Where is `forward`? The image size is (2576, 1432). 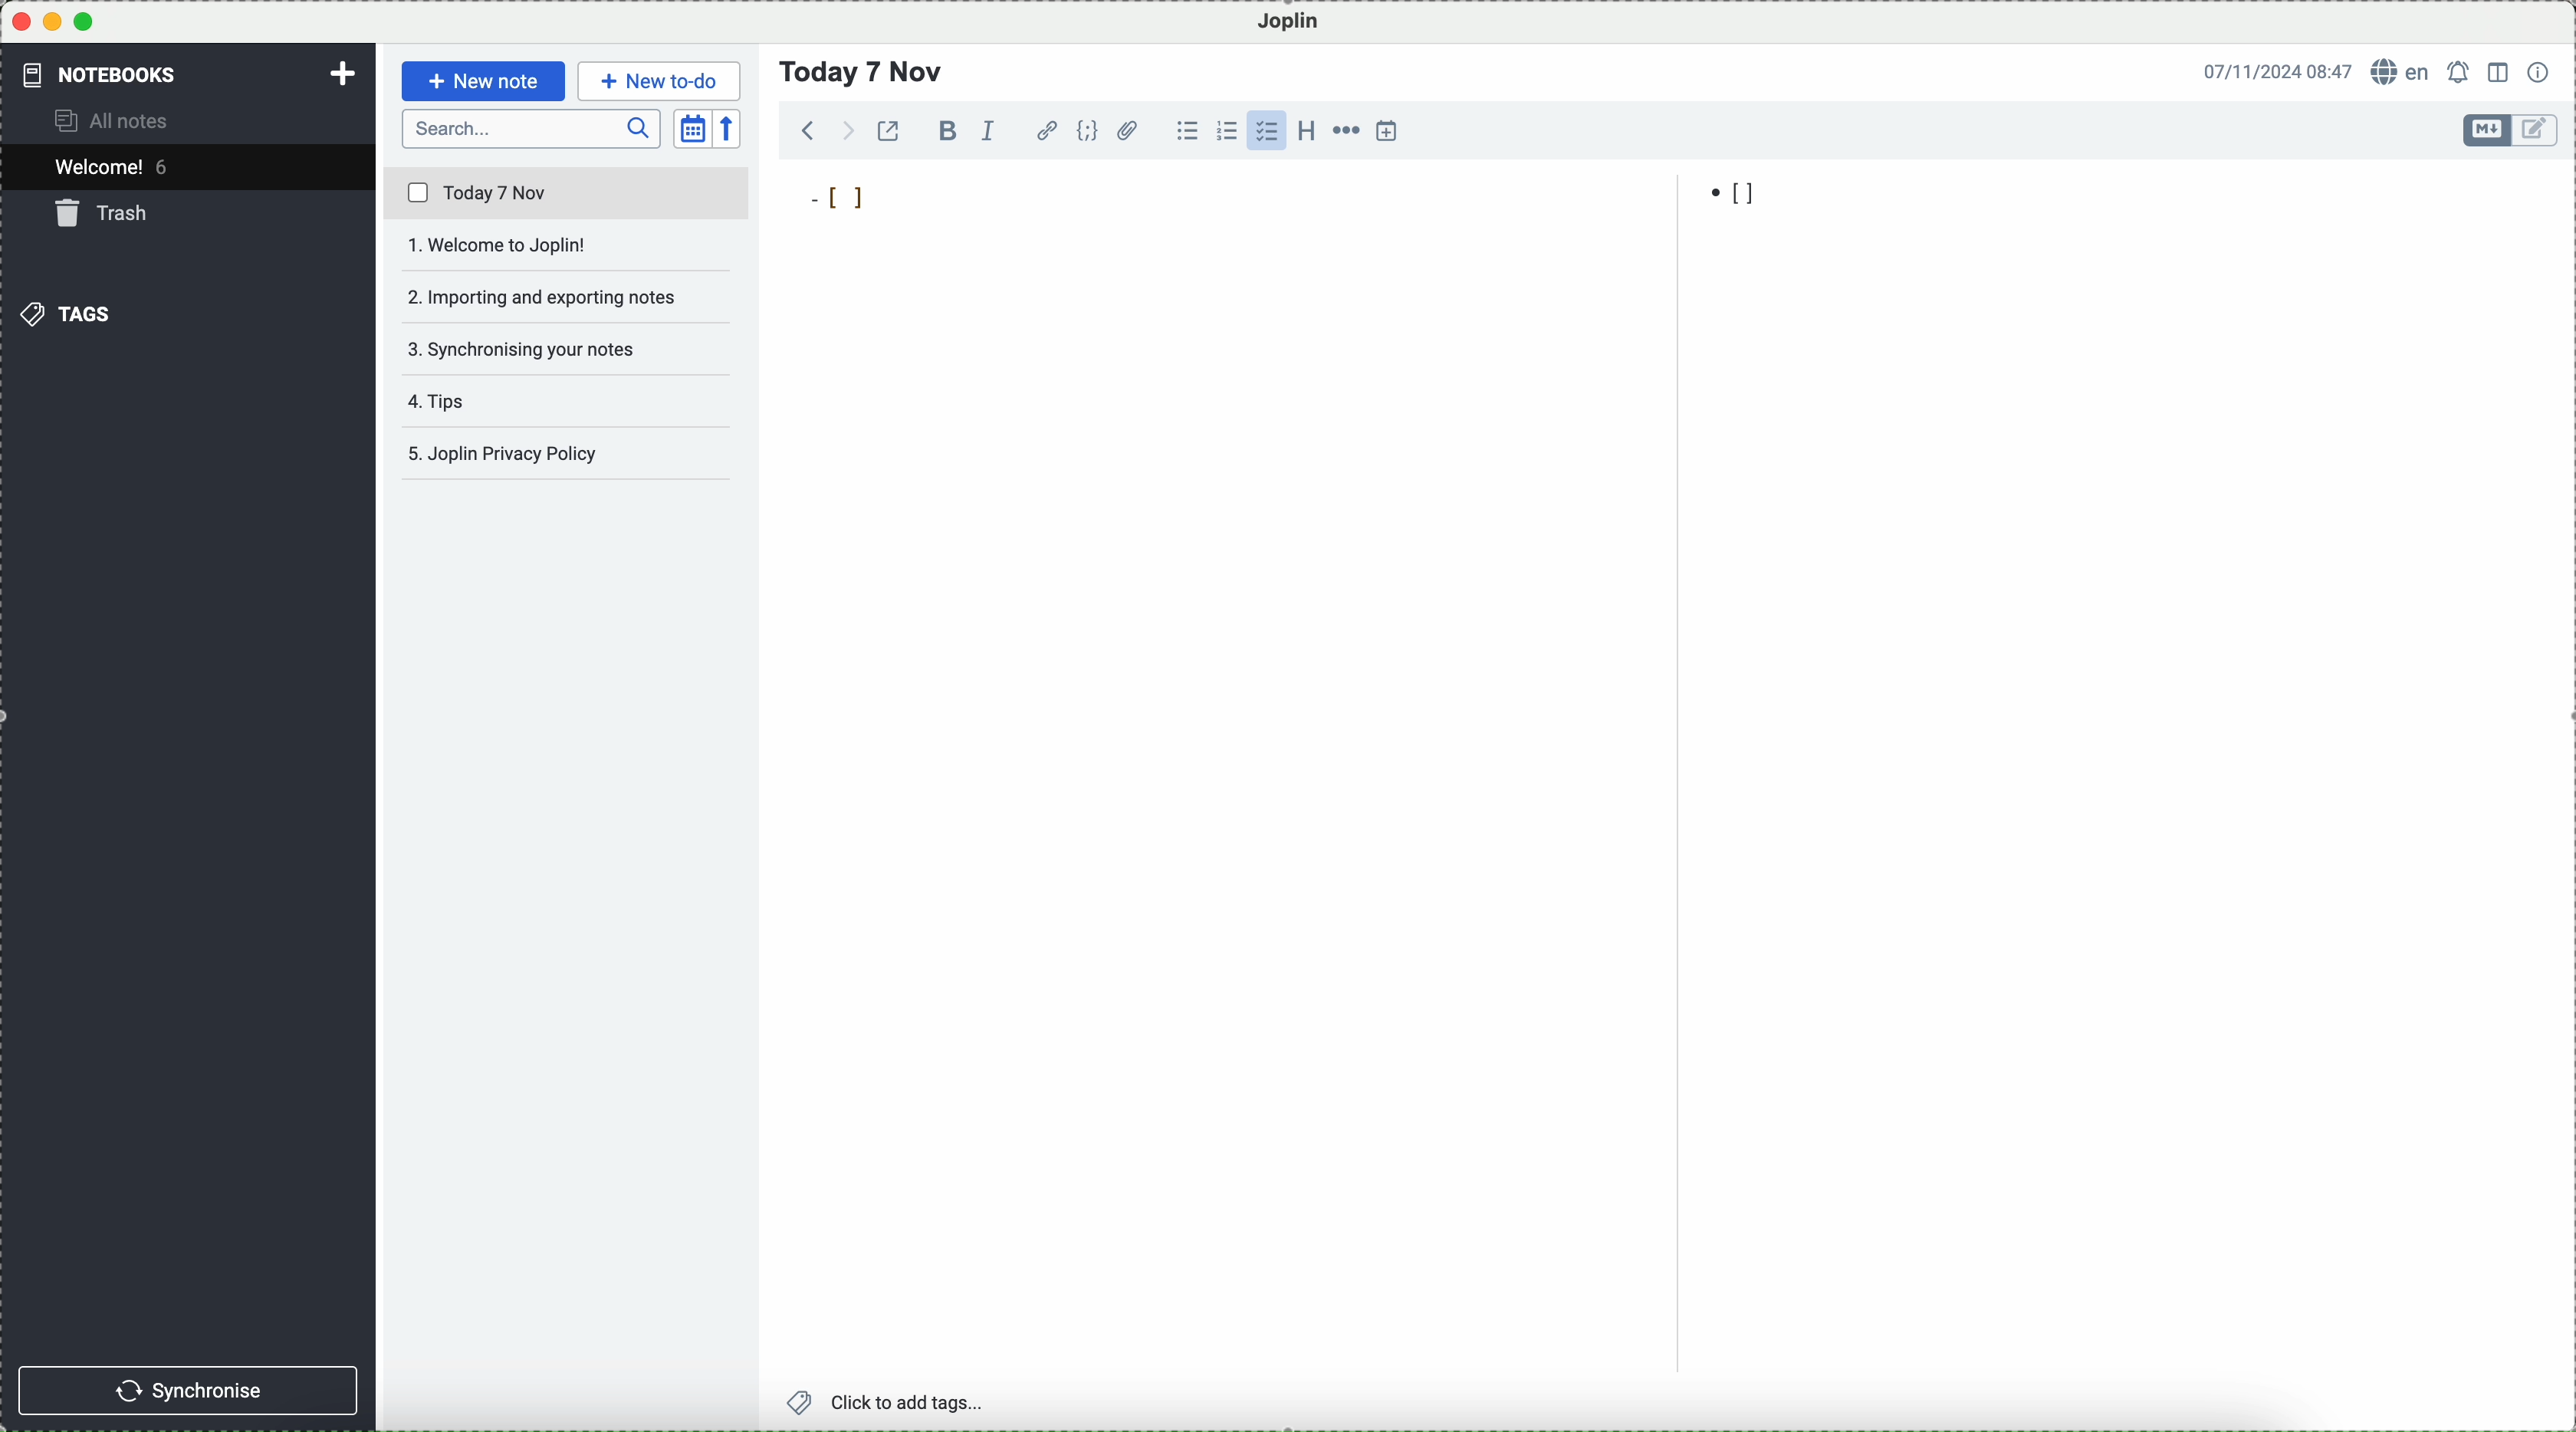 forward is located at coordinates (844, 130).